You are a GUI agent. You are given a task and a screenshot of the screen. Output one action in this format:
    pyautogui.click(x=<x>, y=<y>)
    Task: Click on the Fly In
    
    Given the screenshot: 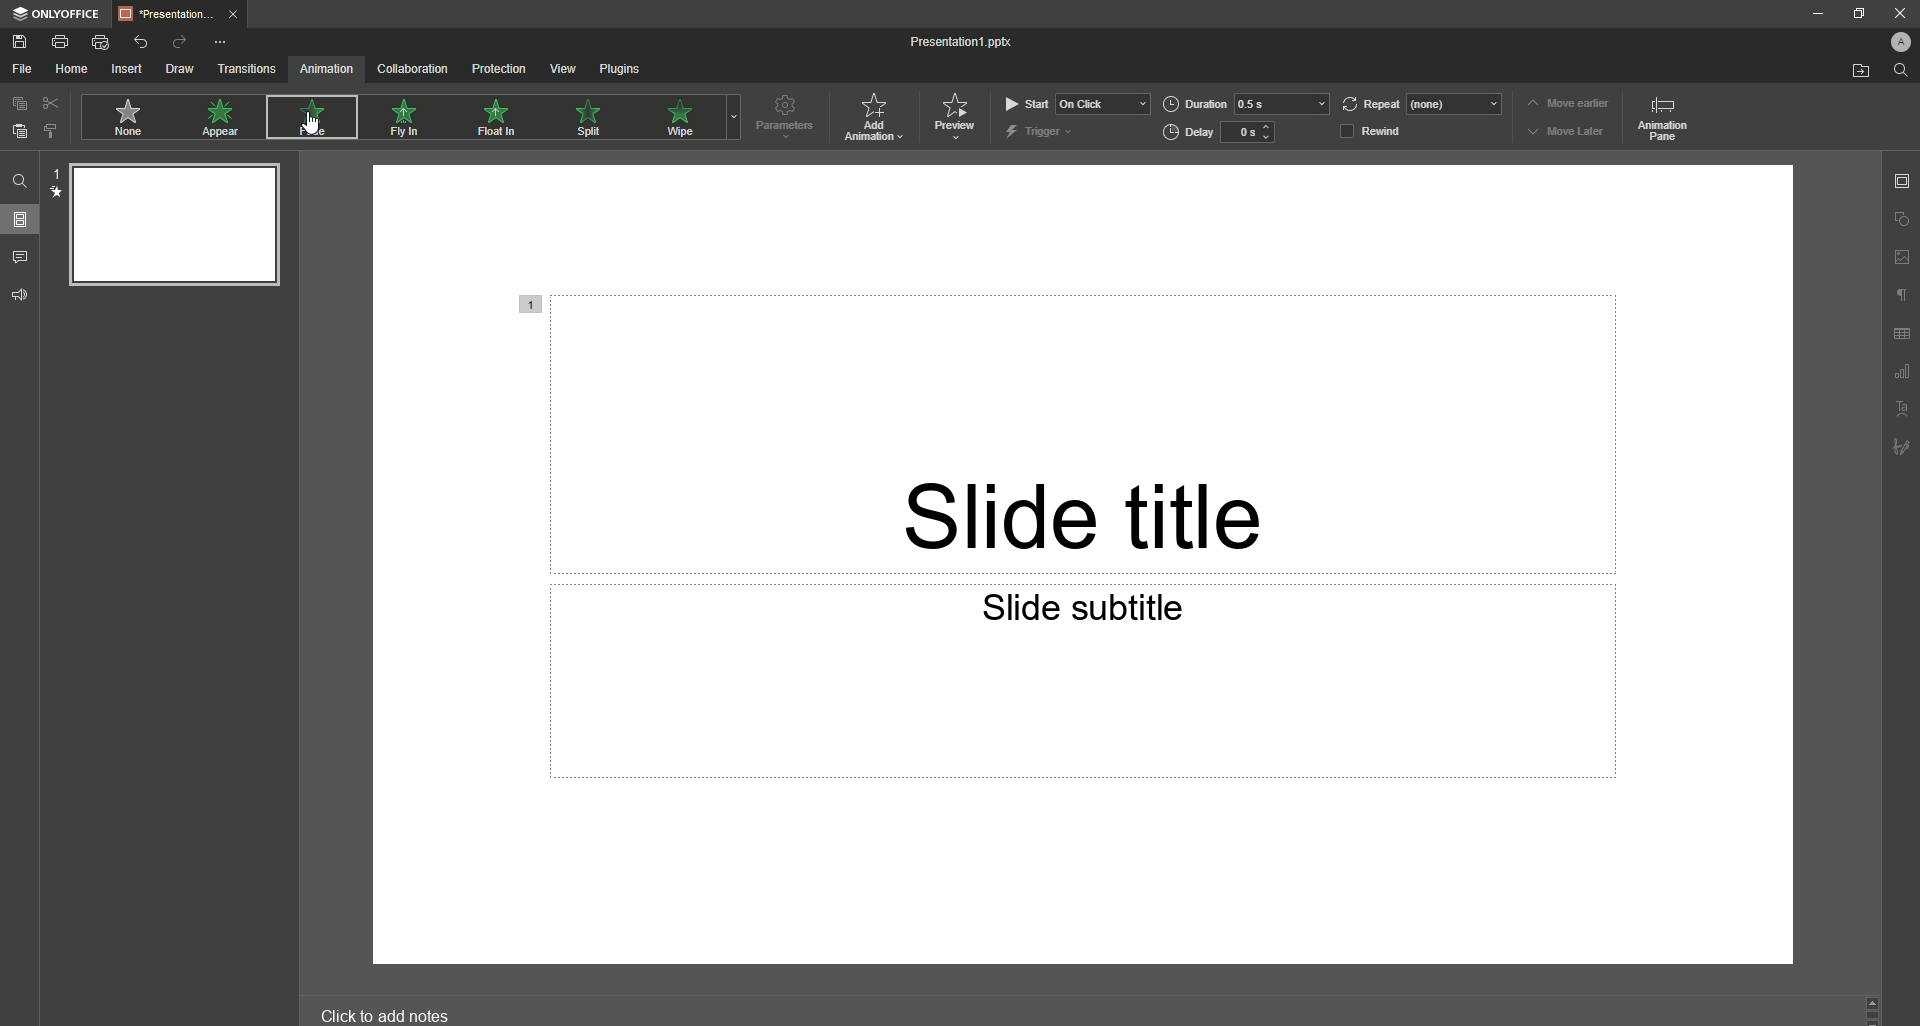 What is the action you would take?
    pyautogui.click(x=402, y=118)
    